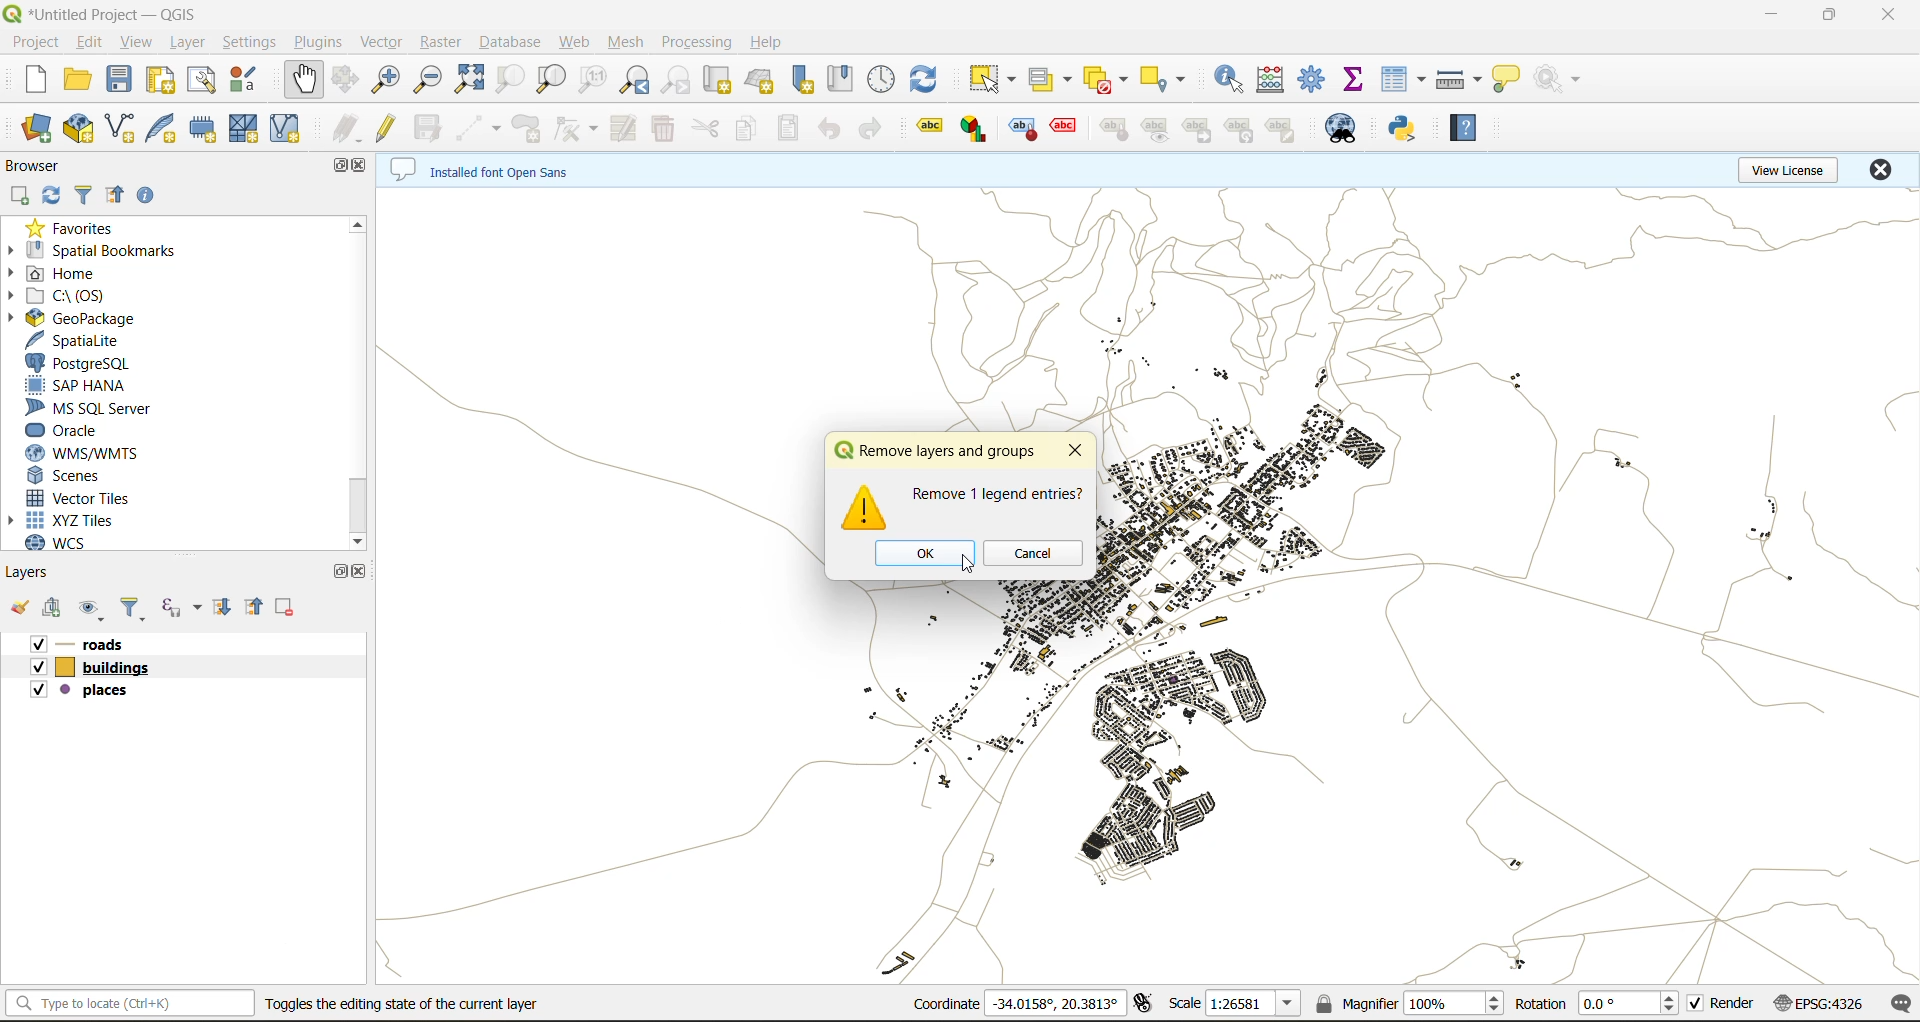 This screenshot has height=1022, width=1920. Describe the element at coordinates (348, 167) in the screenshot. I see `maximize` at that location.